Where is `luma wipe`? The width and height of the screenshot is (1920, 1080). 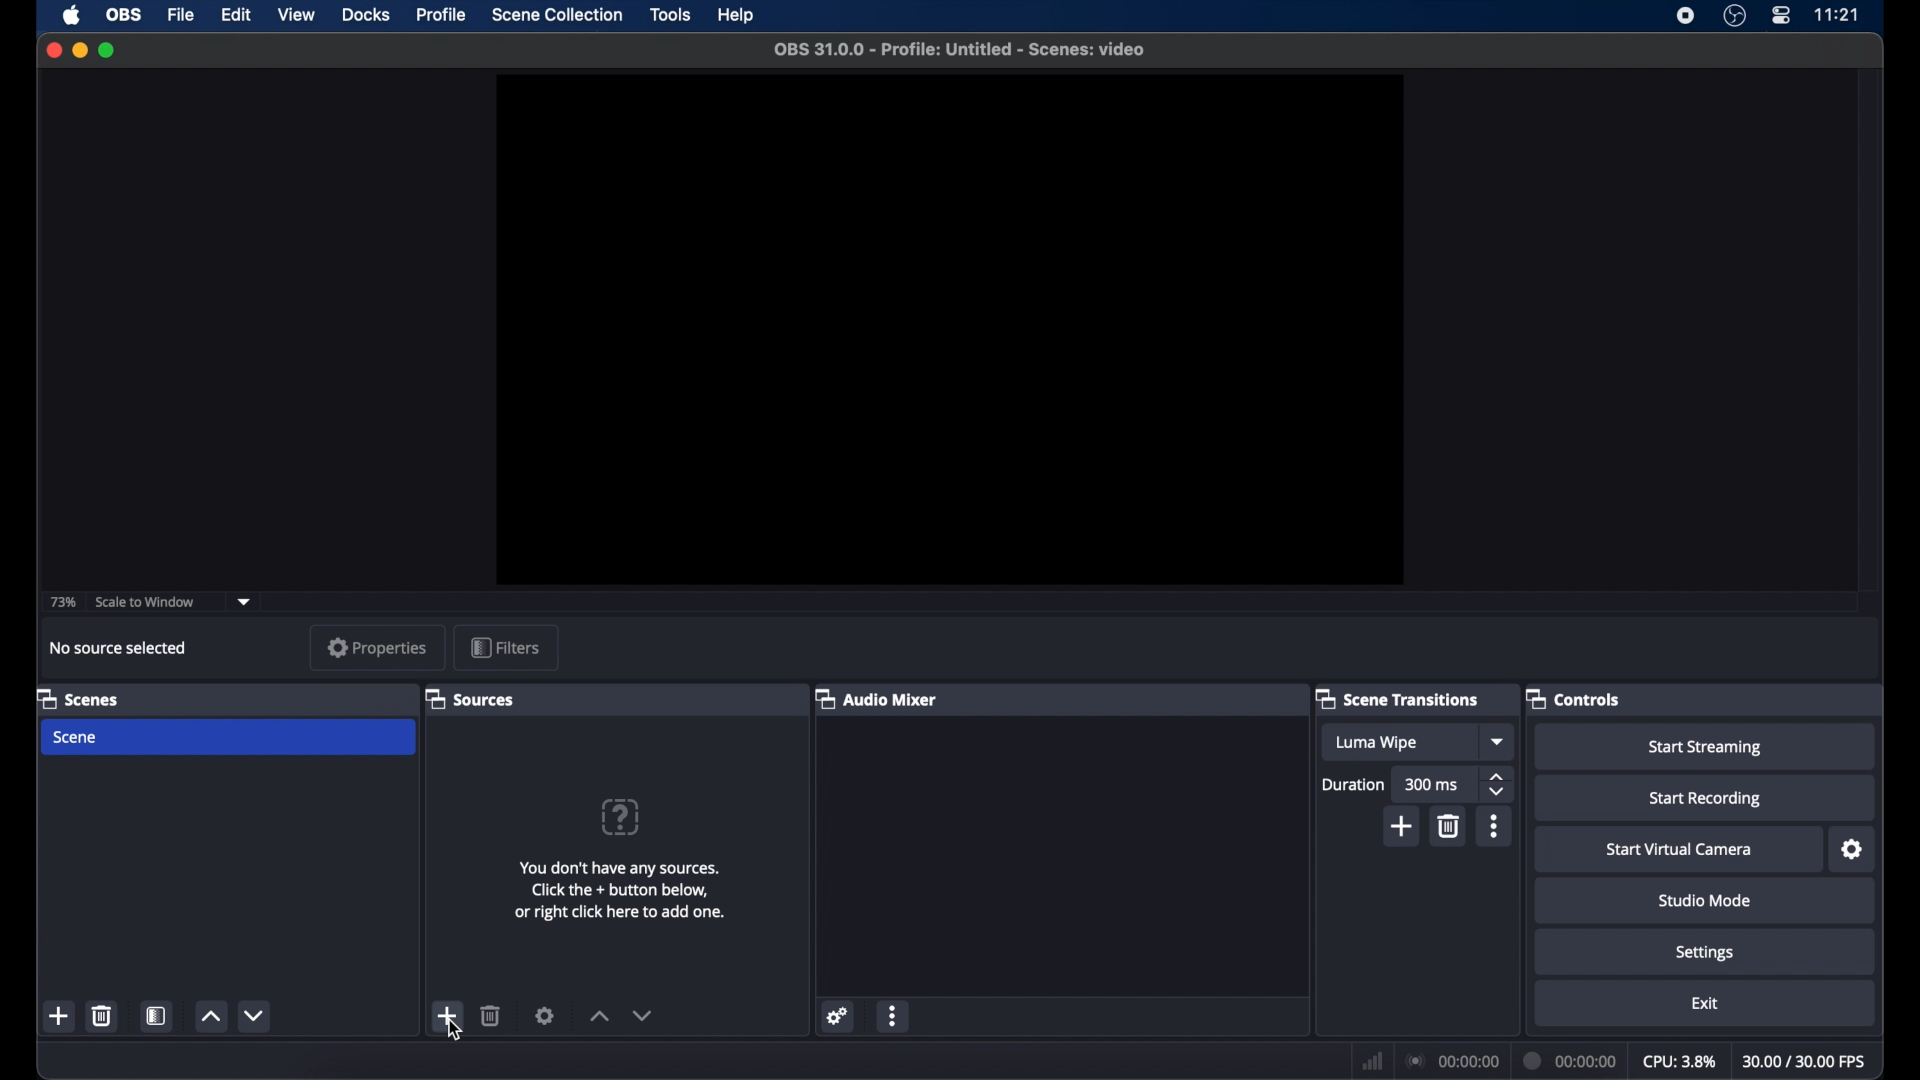 luma wipe is located at coordinates (1376, 743).